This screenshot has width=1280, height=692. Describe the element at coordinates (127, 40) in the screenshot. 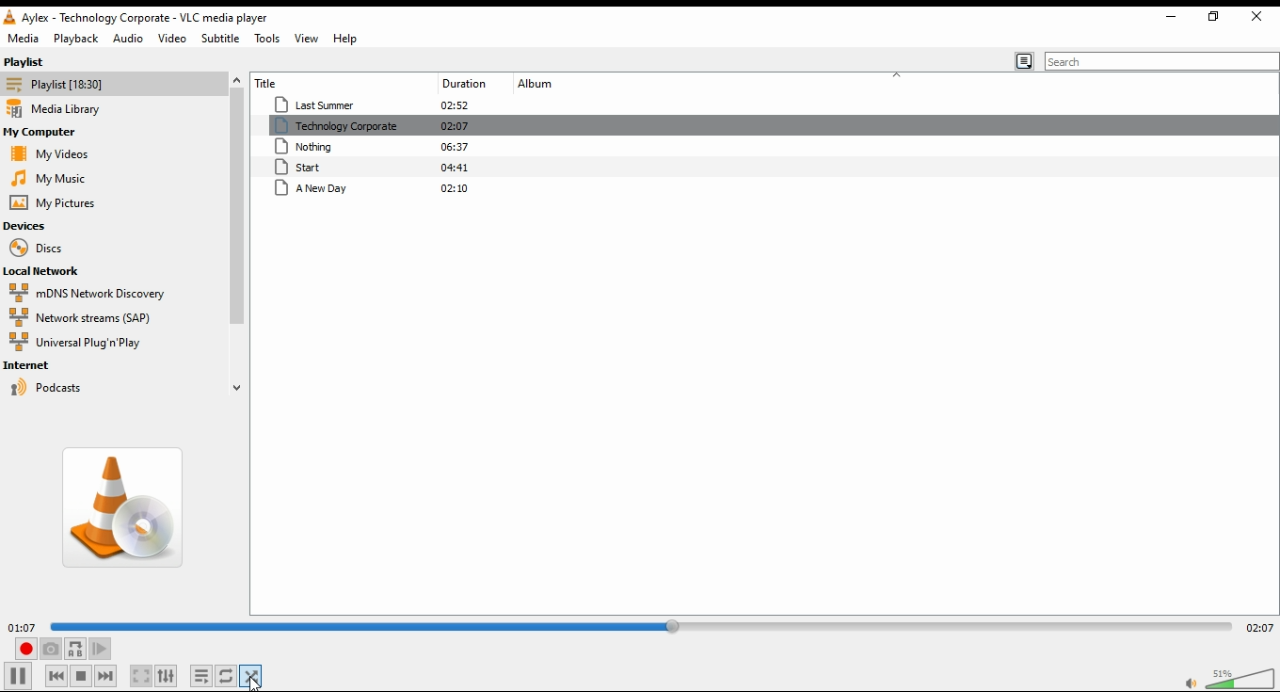

I see `audio` at that location.